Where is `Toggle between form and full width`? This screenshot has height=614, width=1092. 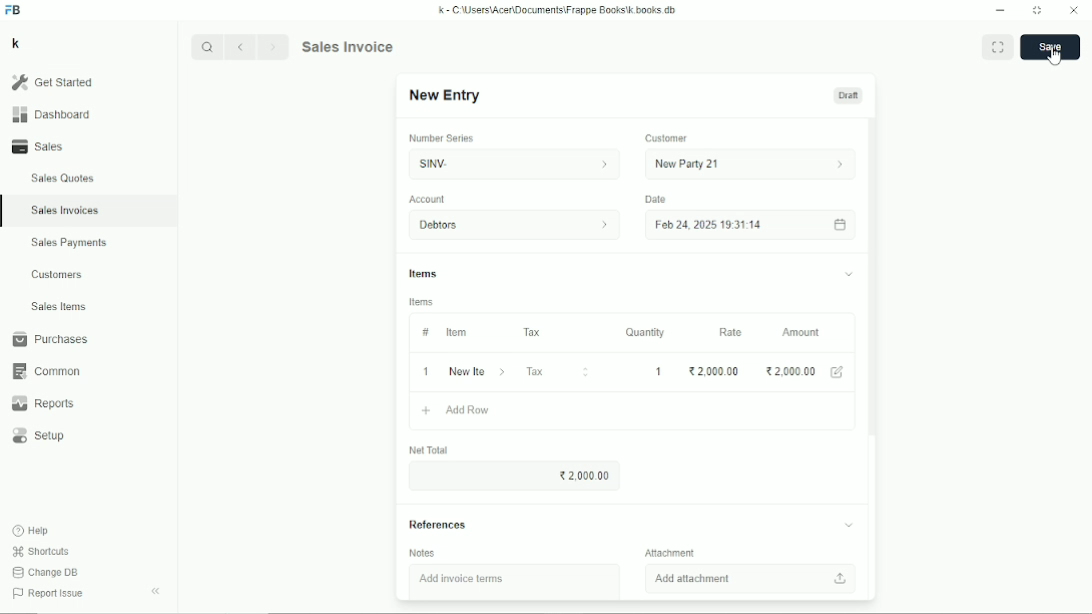 Toggle between form and full width is located at coordinates (1038, 11).